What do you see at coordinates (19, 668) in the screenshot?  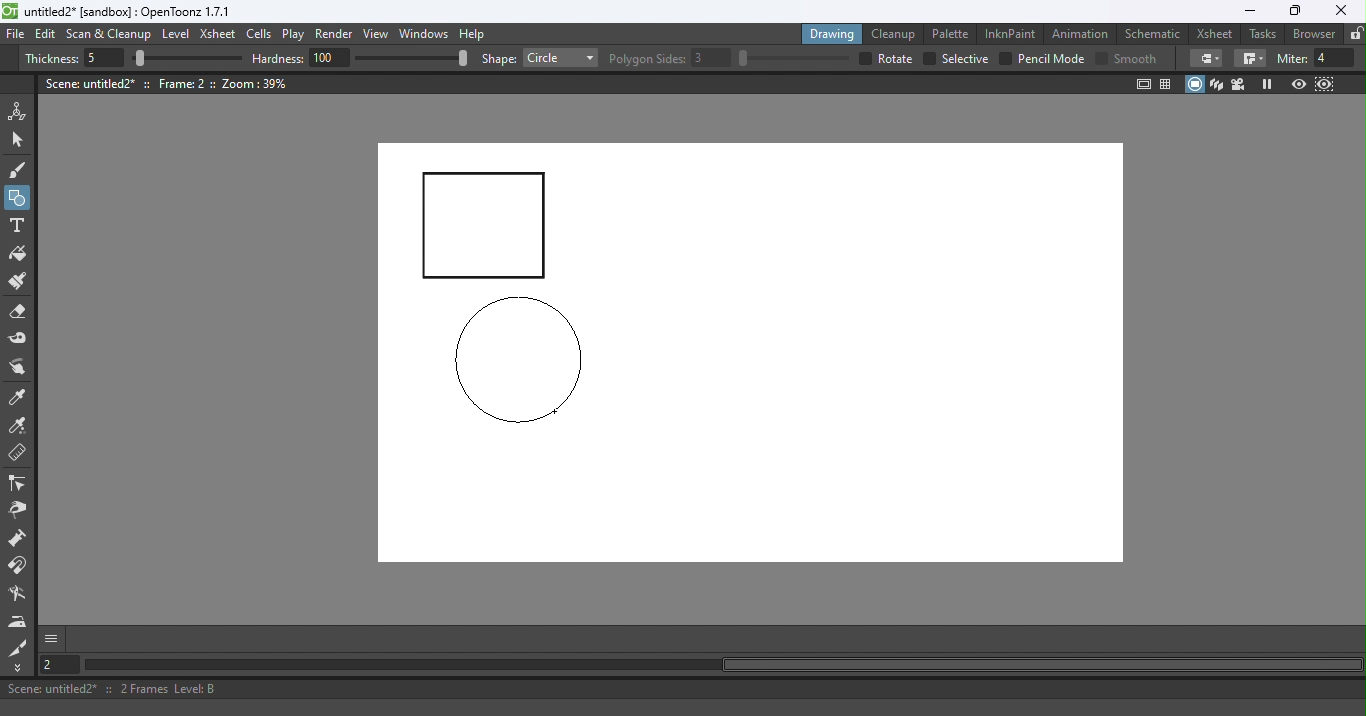 I see `More Tools` at bounding box center [19, 668].